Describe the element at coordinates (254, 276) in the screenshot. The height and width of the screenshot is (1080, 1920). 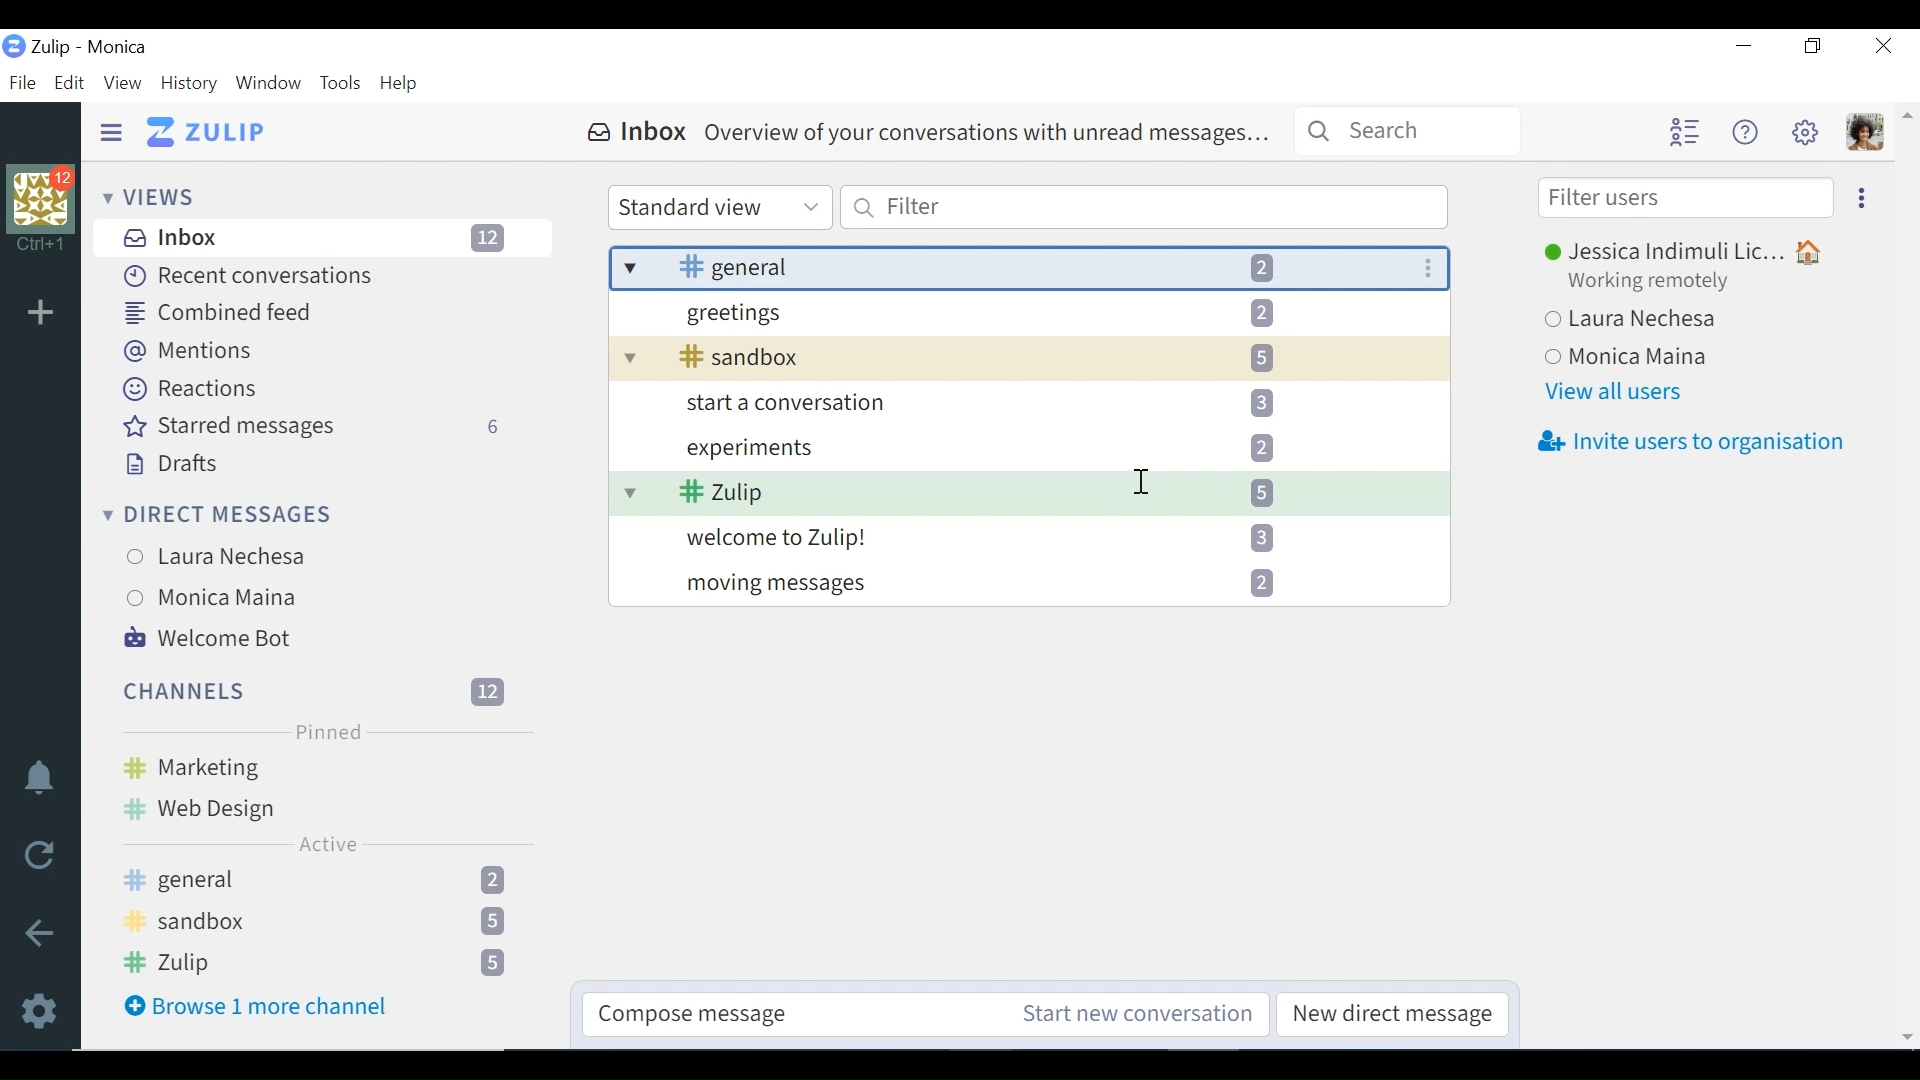
I see `Recent Conversations` at that location.